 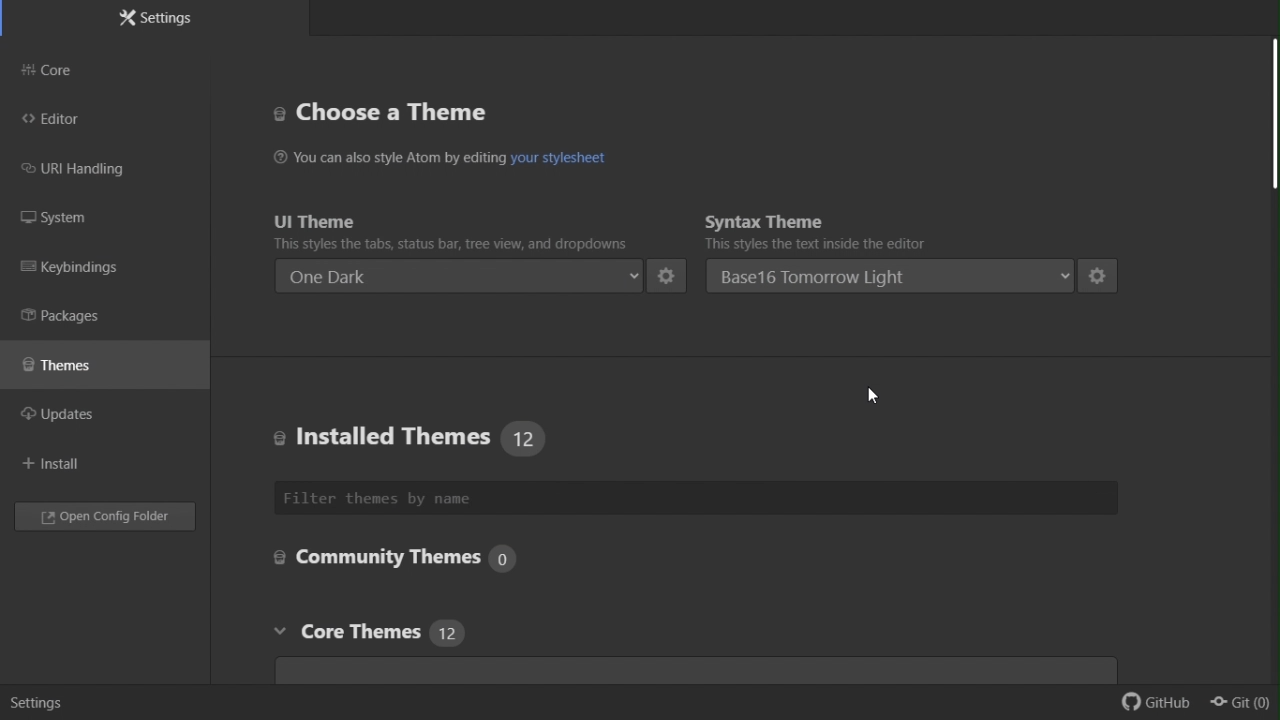 I want to click on settings, so click(x=38, y=703).